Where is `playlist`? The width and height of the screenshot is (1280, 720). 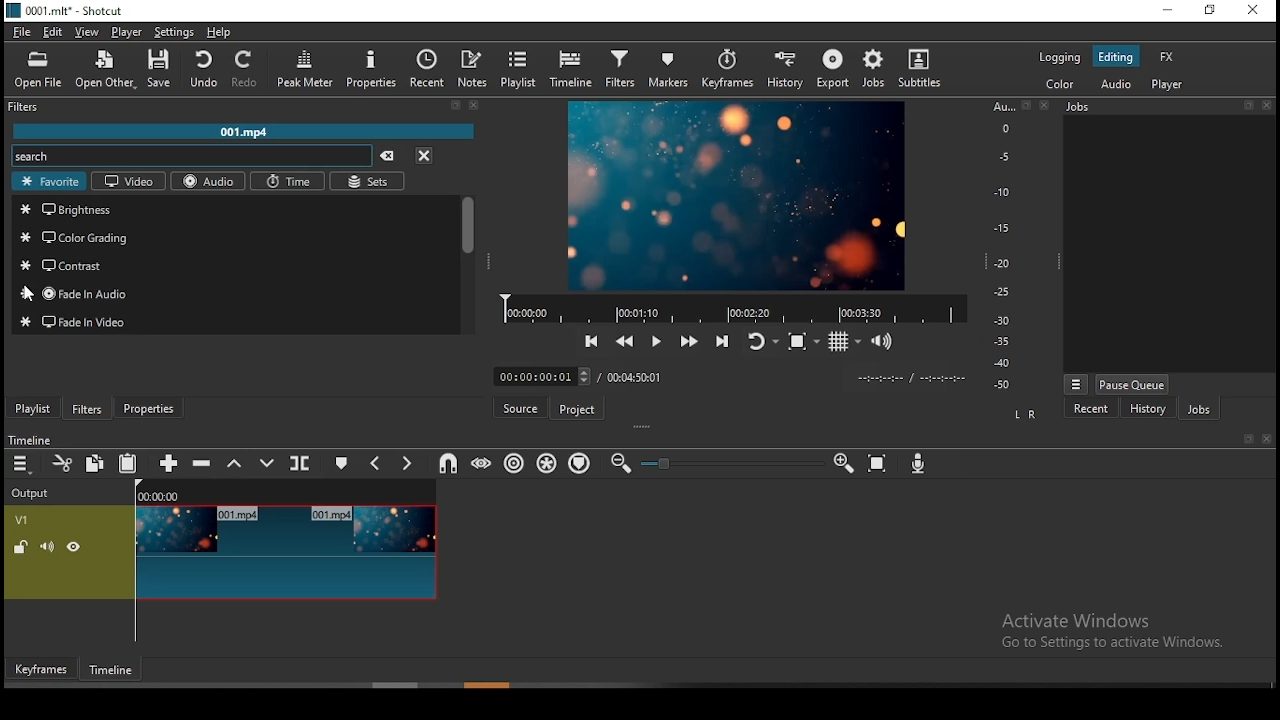
playlist is located at coordinates (36, 409).